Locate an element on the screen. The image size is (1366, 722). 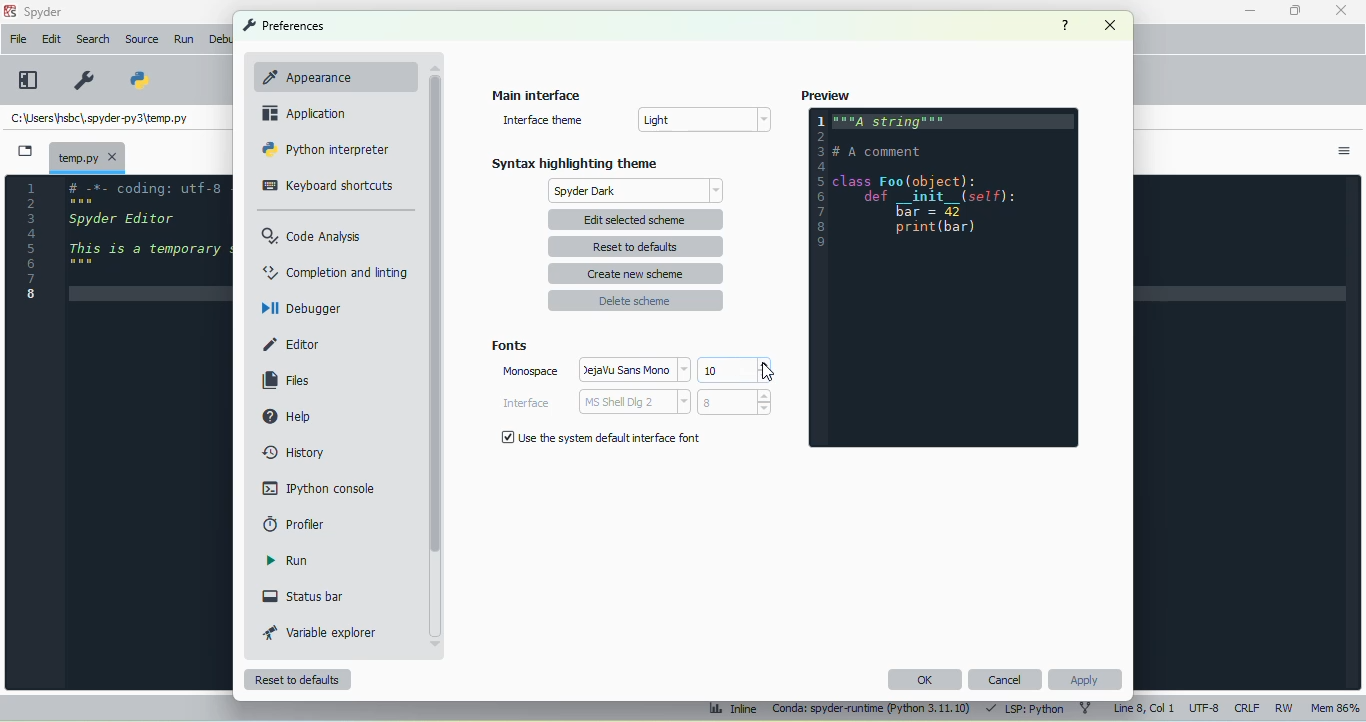
options is located at coordinates (1344, 151).